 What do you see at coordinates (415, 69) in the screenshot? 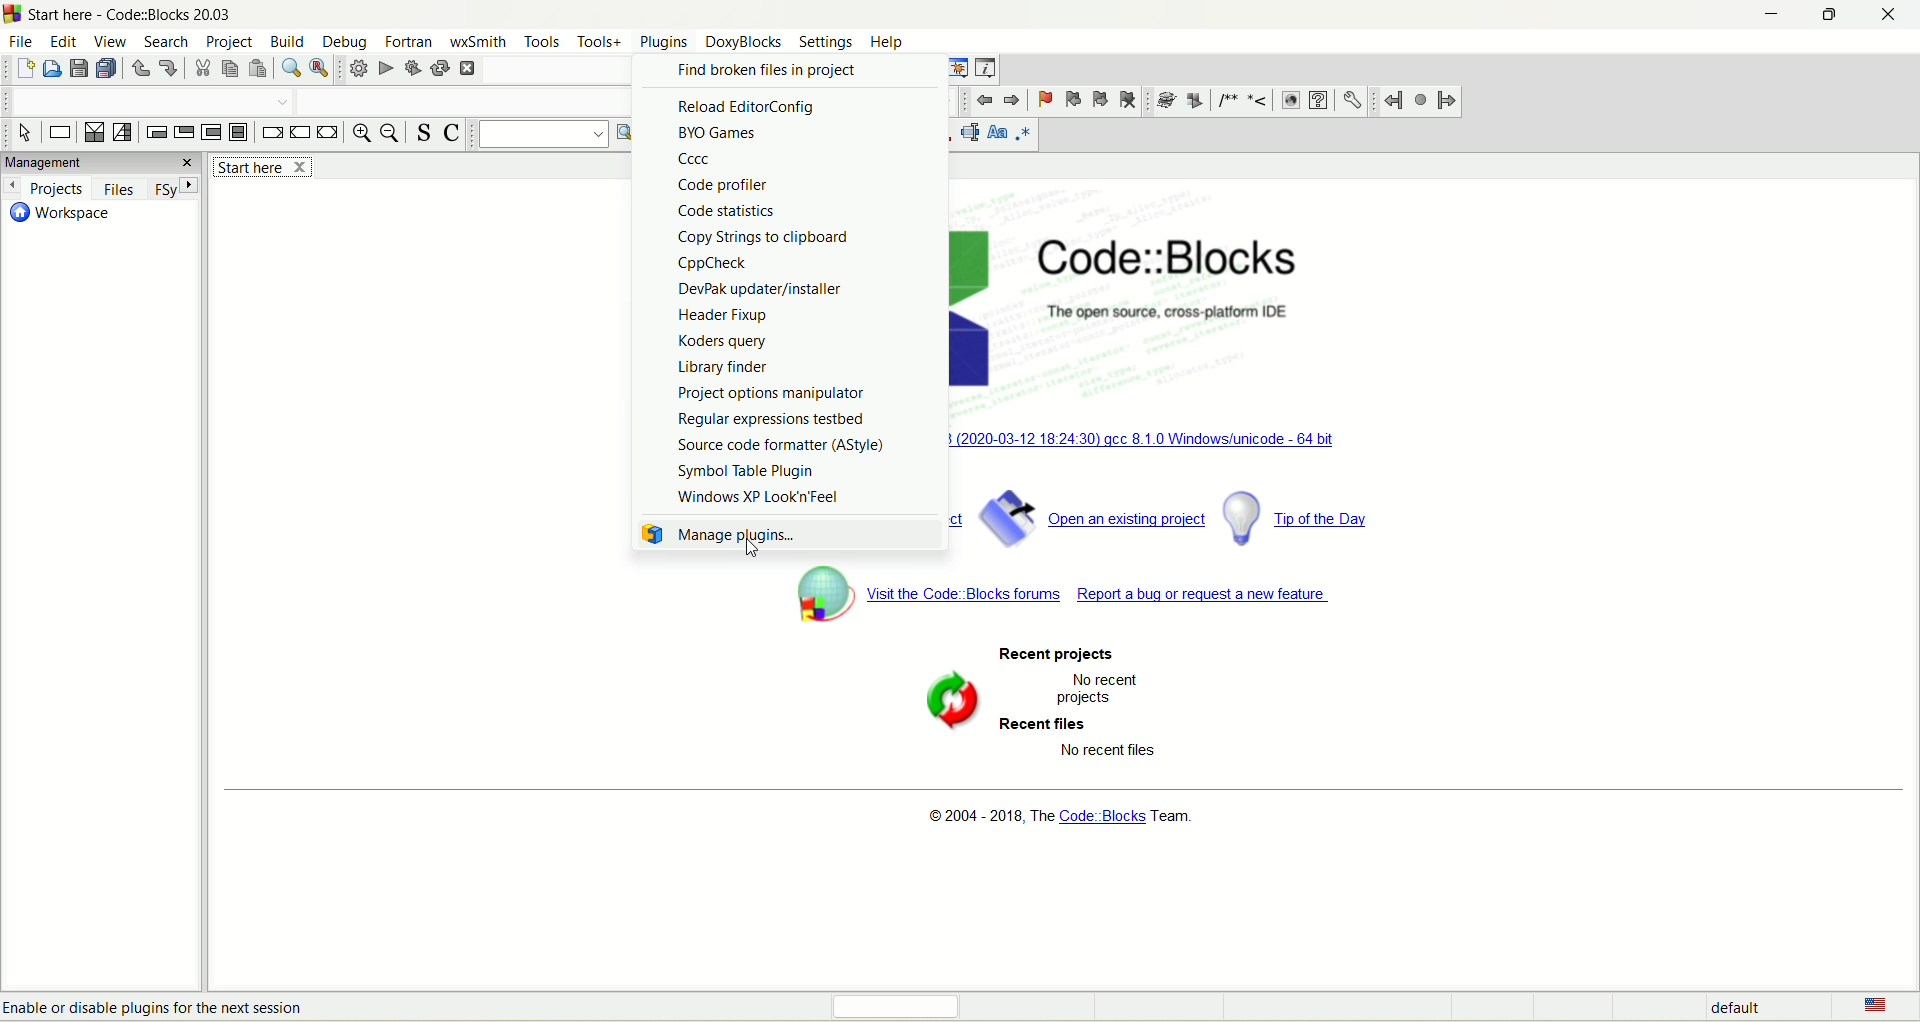
I see `build and run` at bounding box center [415, 69].